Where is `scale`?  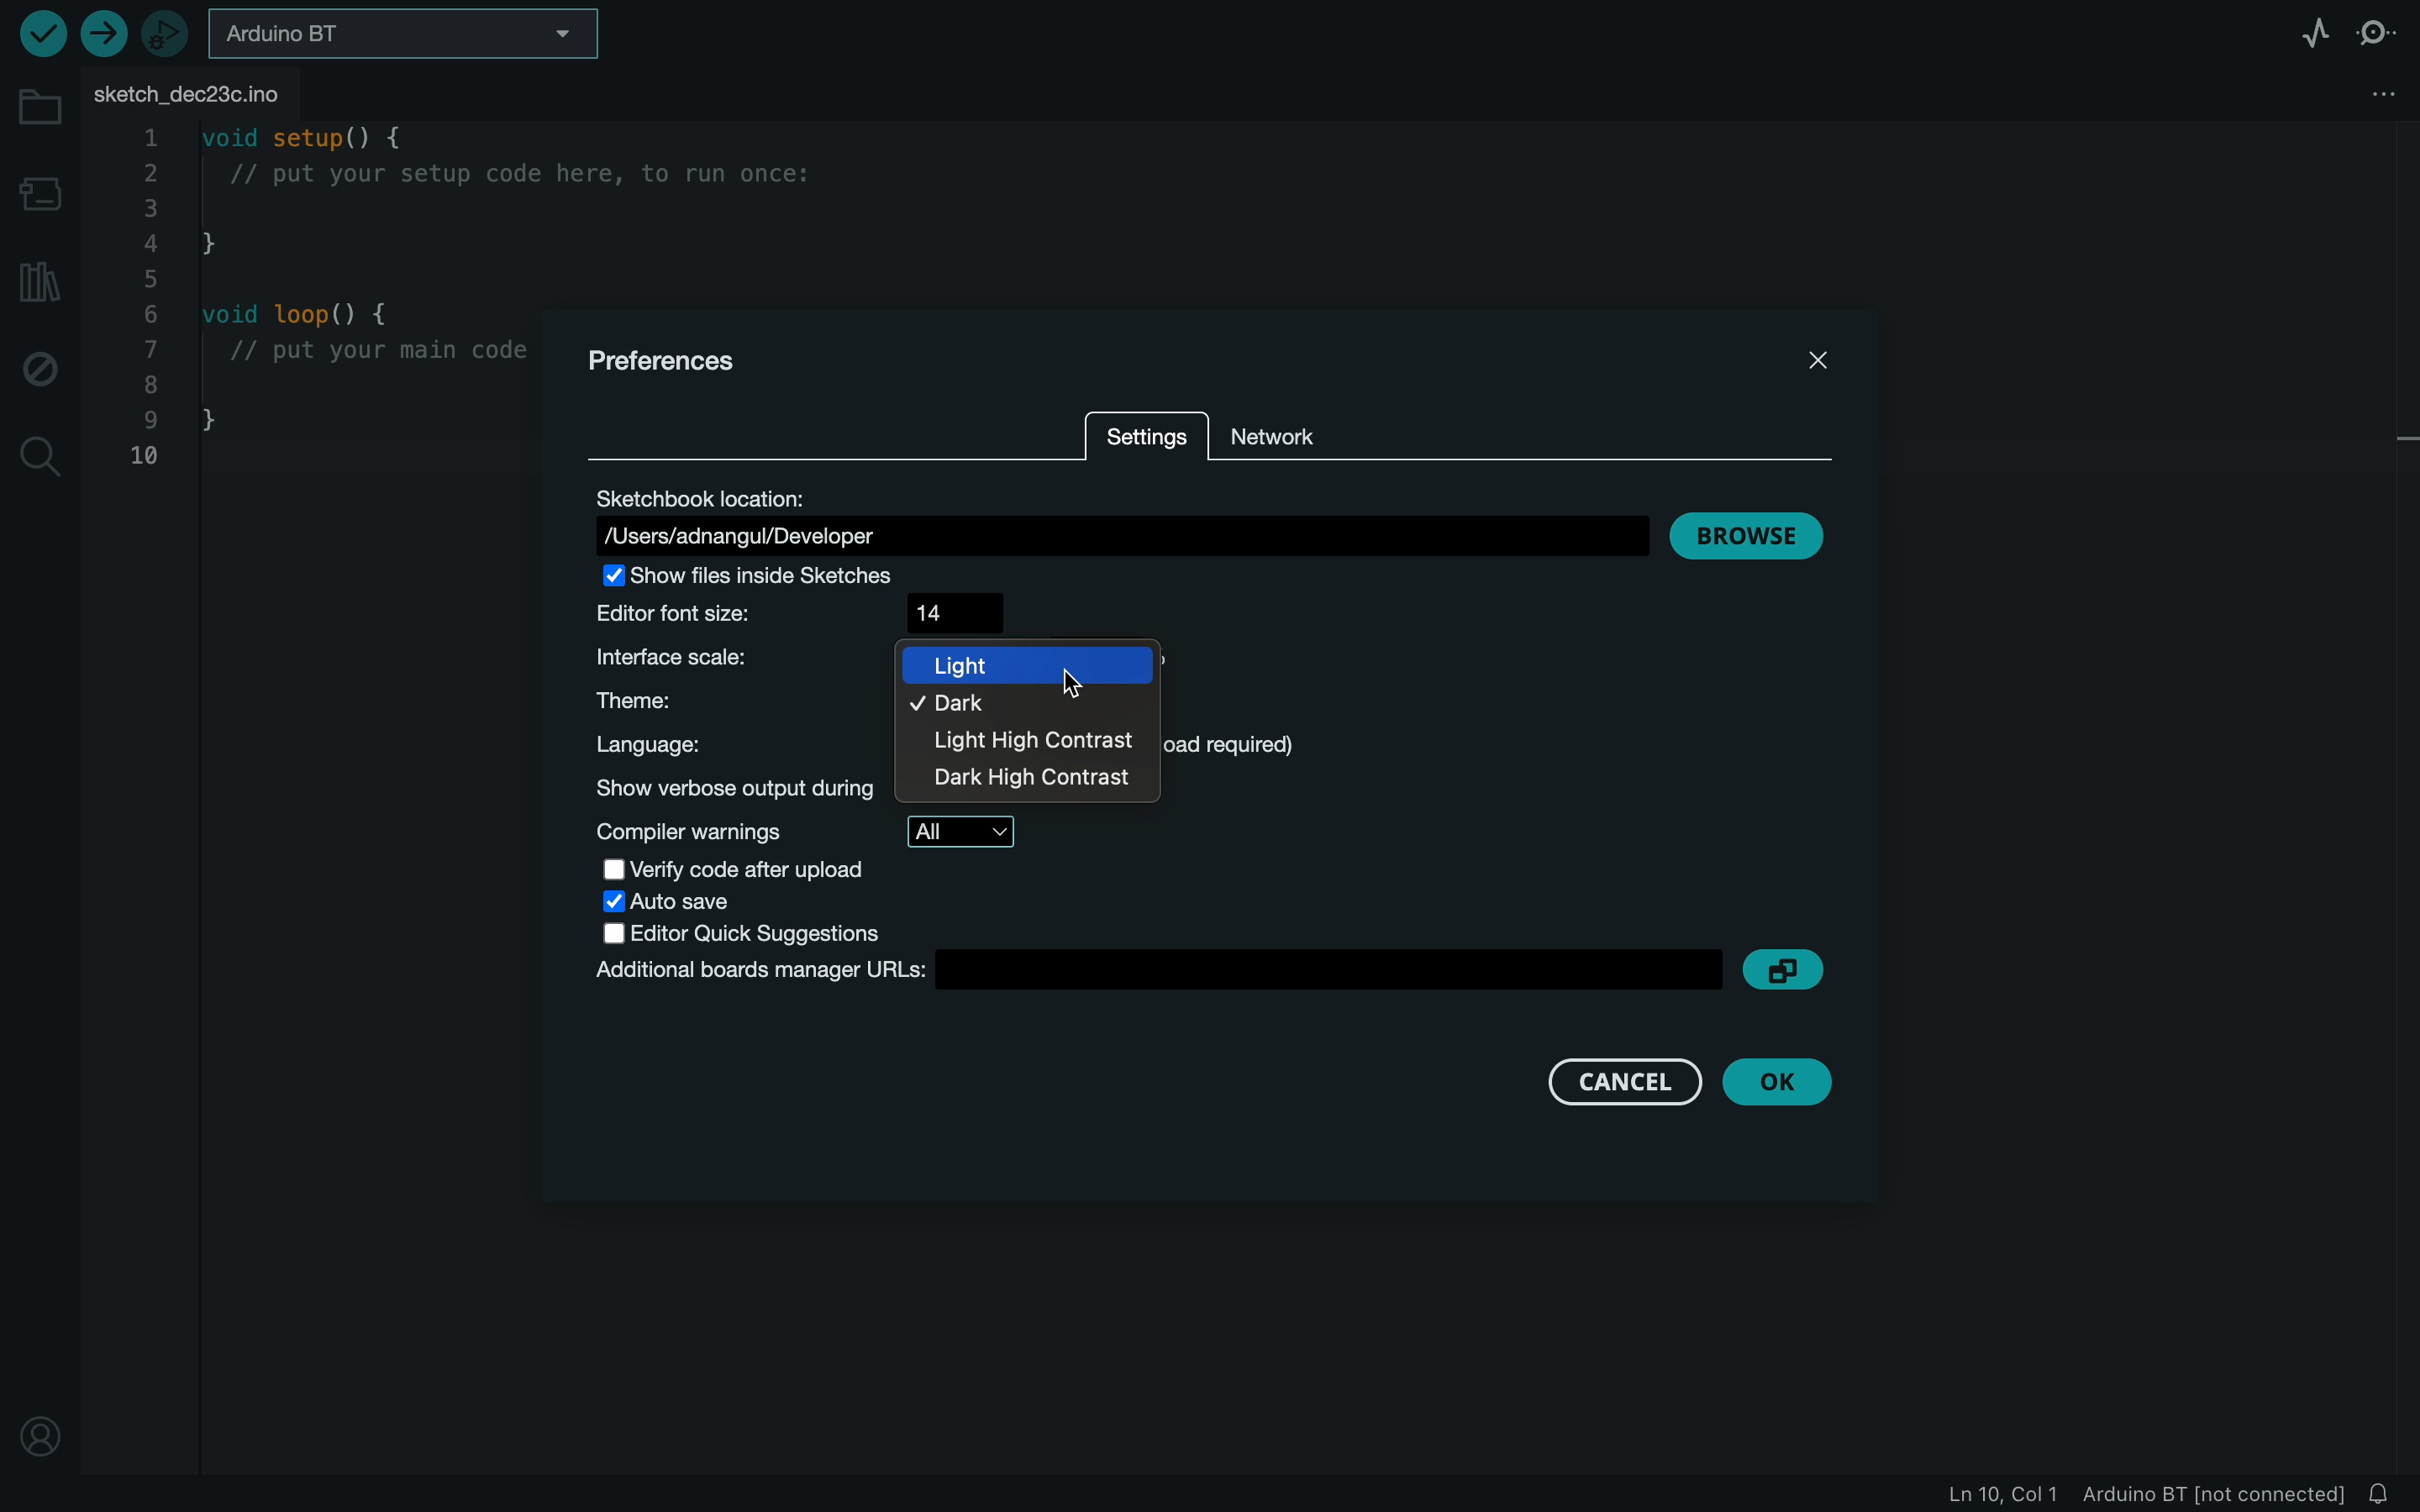
scale is located at coordinates (723, 657).